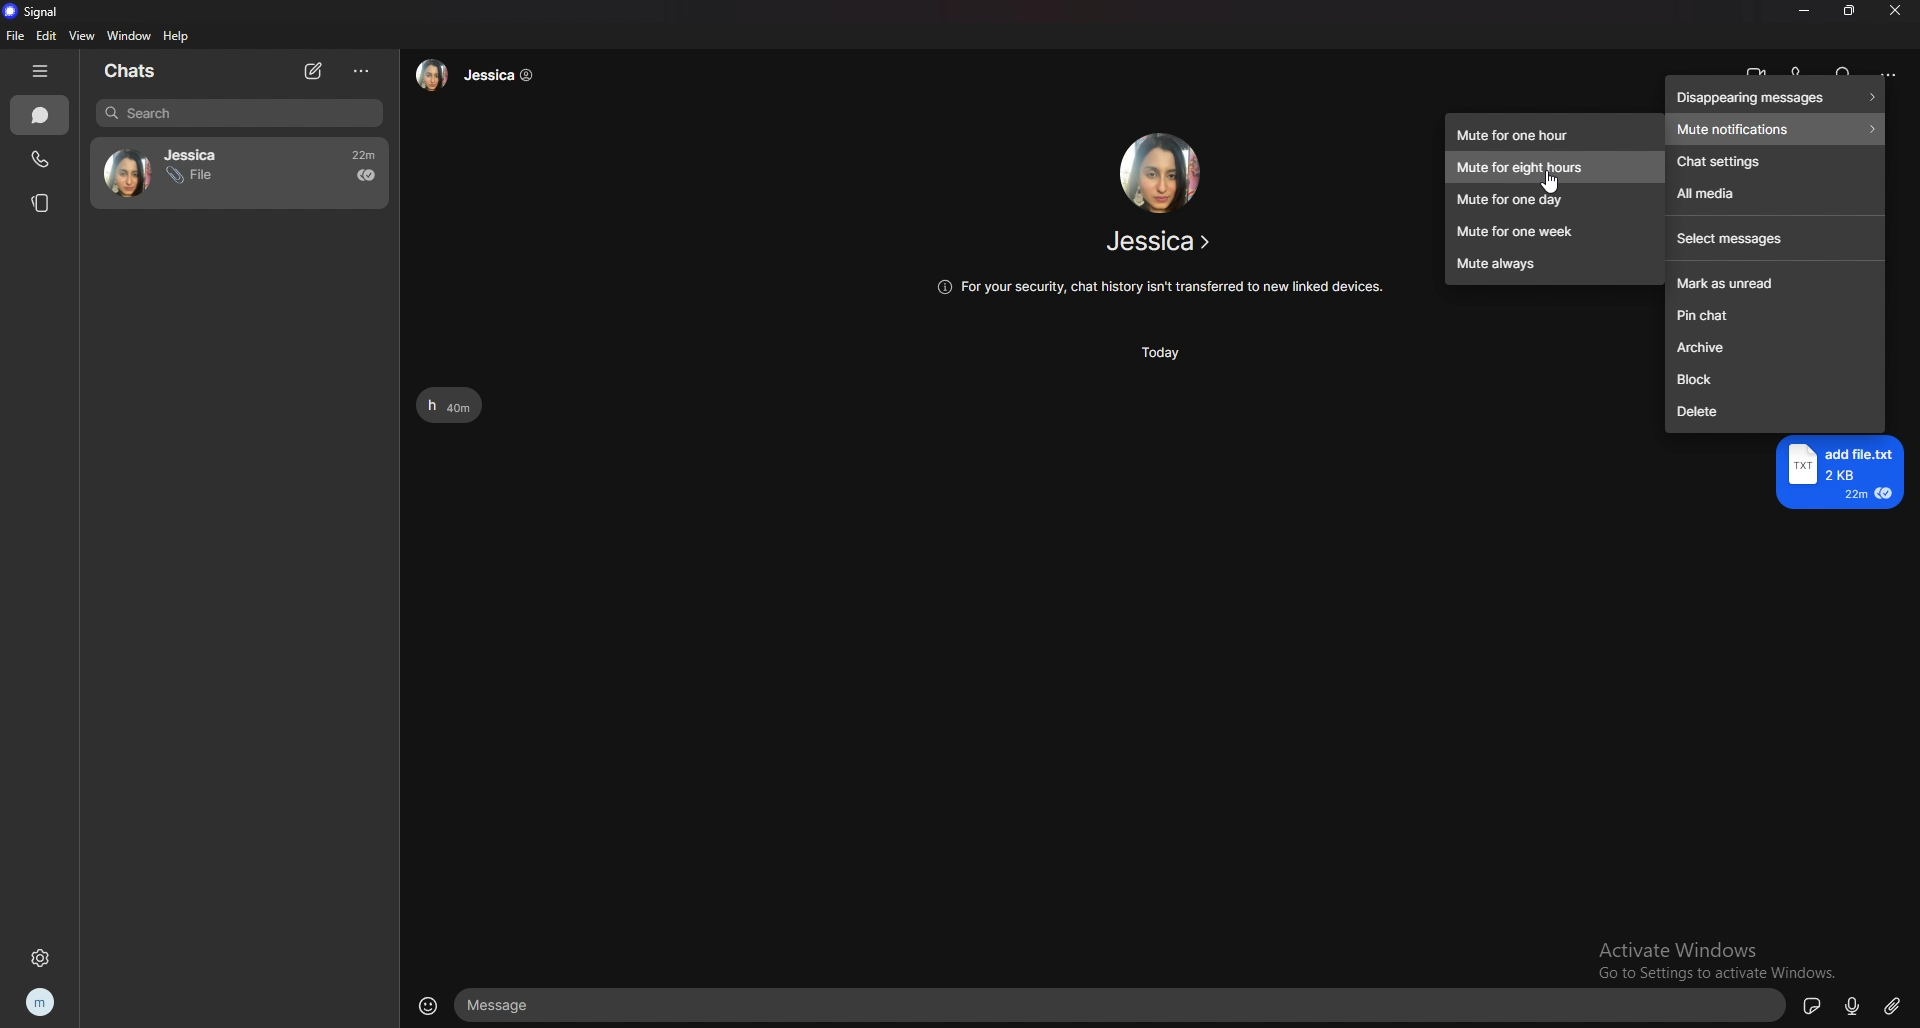 The height and width of the screenshot is (1028, 1920). What do you see at coordinates (46, 34) in the screenshot?
I see `edit` at bounding box center [46, 34].